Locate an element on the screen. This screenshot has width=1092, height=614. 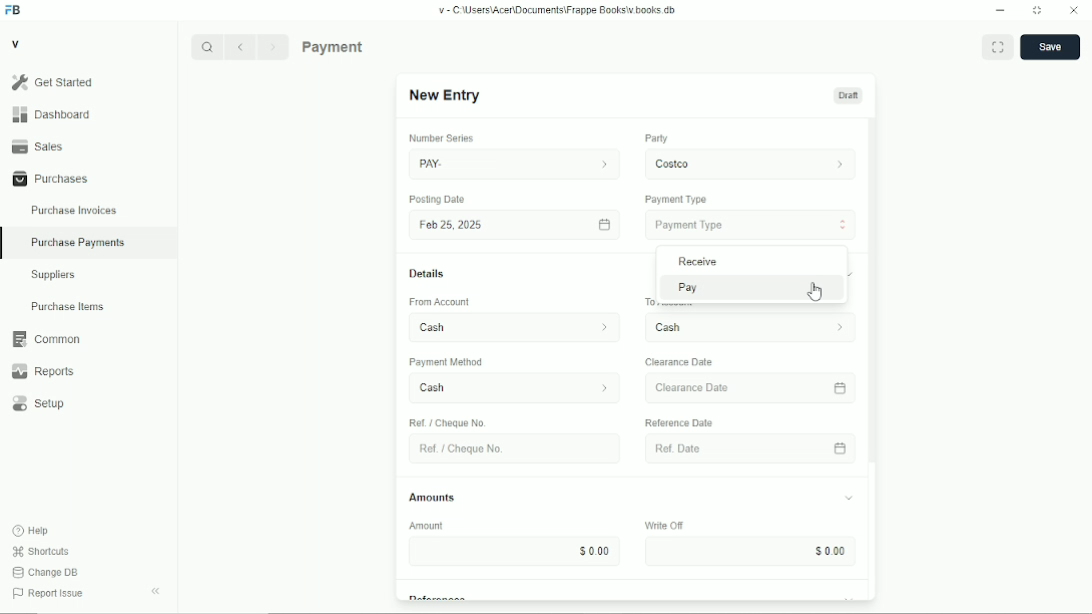
save is located at coordinates (1050, 47).